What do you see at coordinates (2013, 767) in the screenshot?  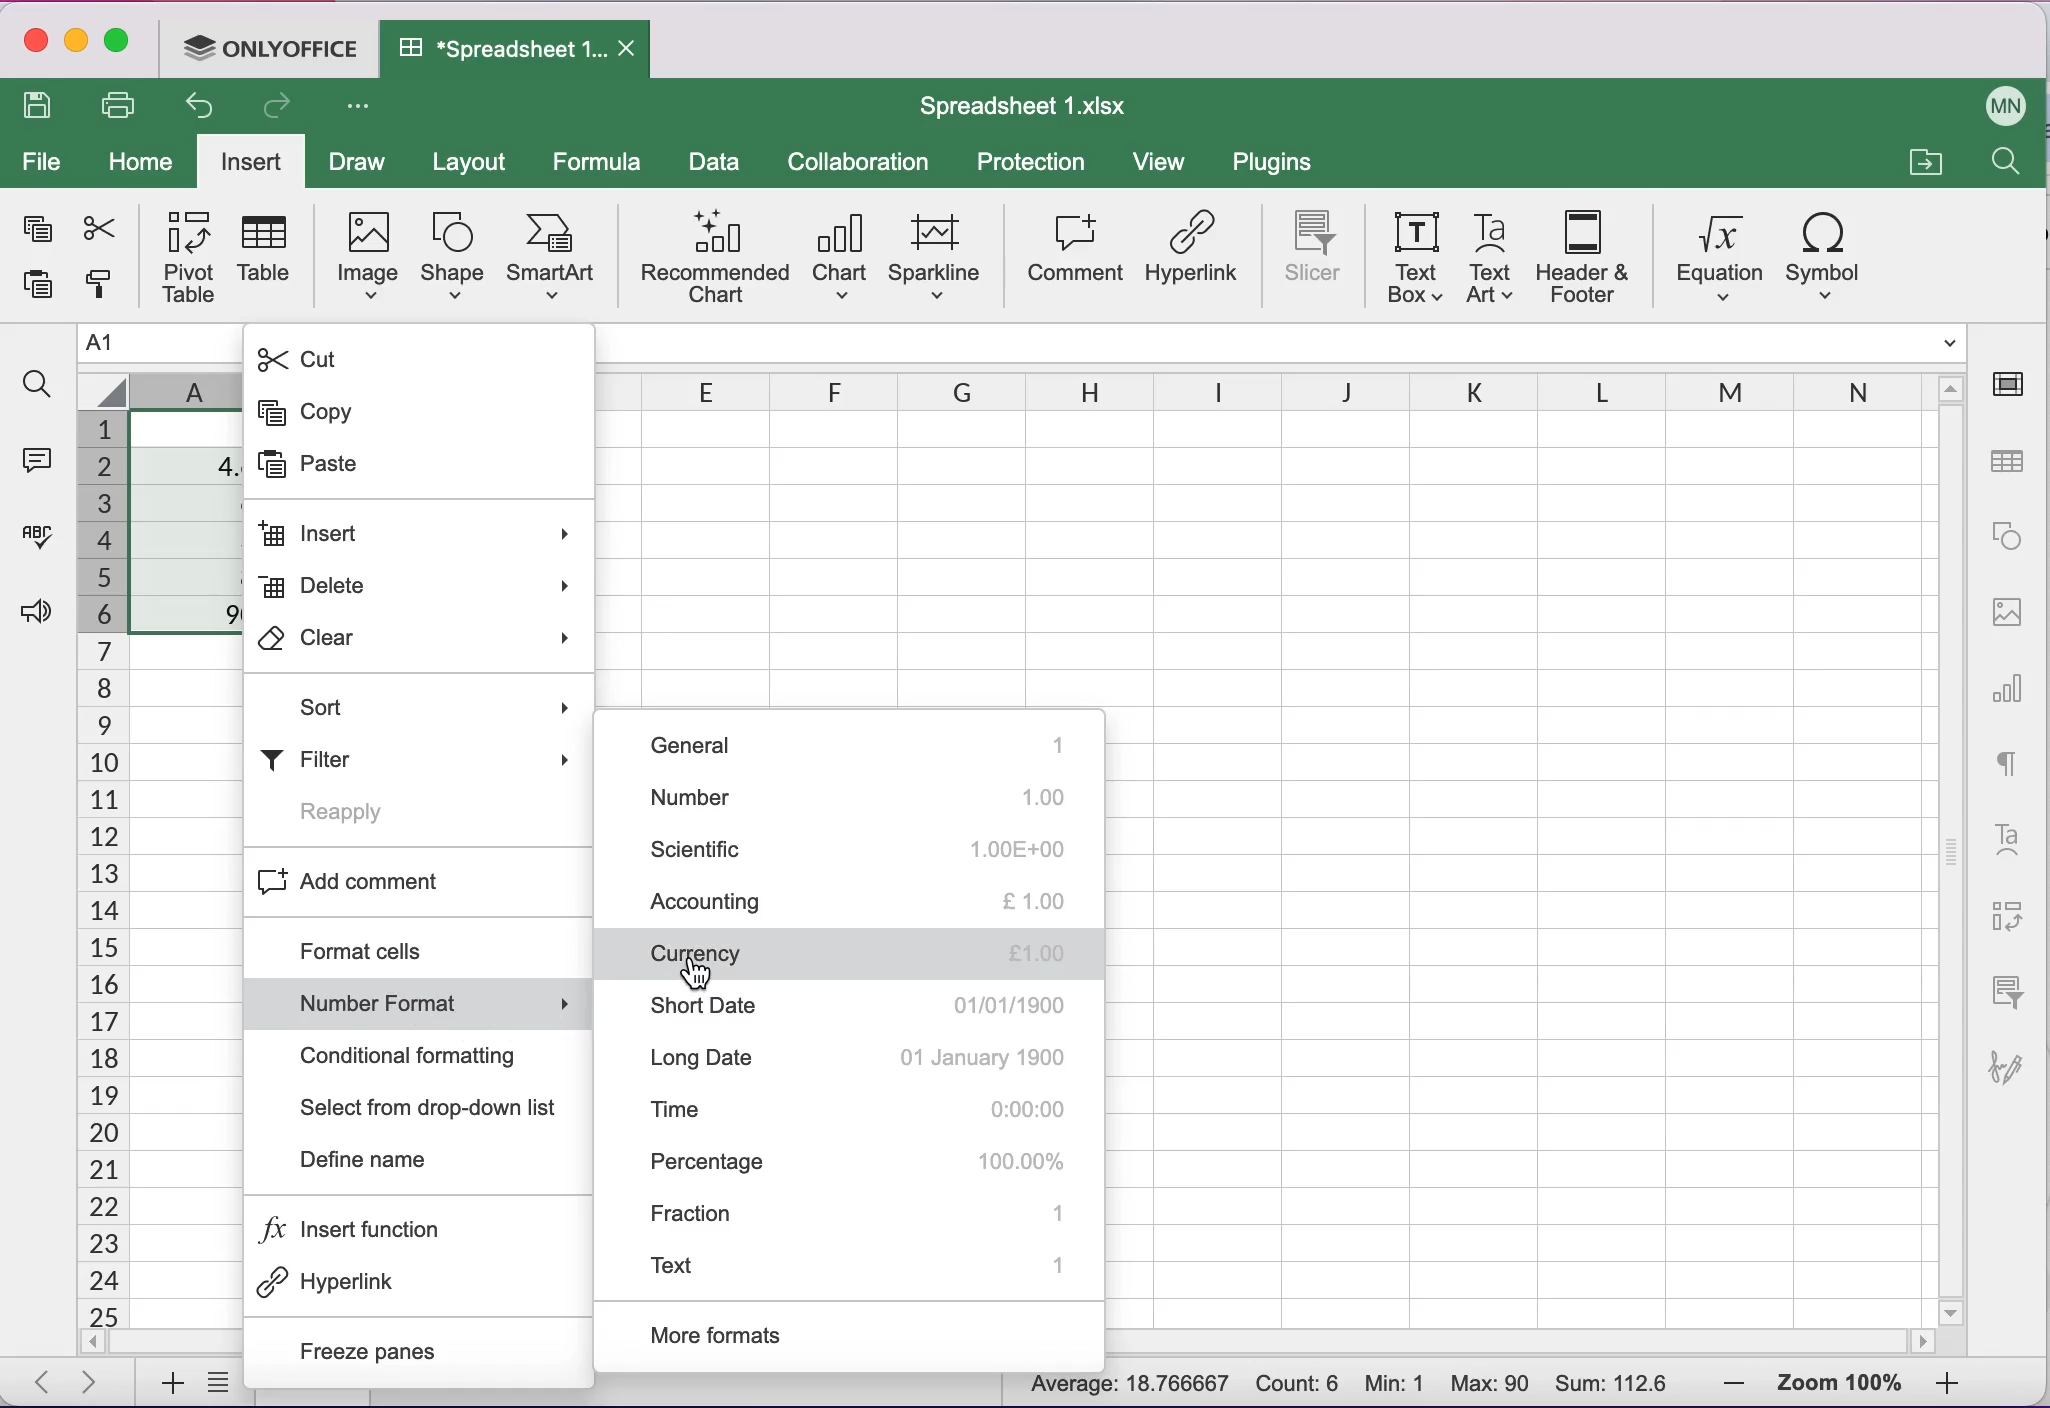 I see `text` at bounding box center [2013, 767].